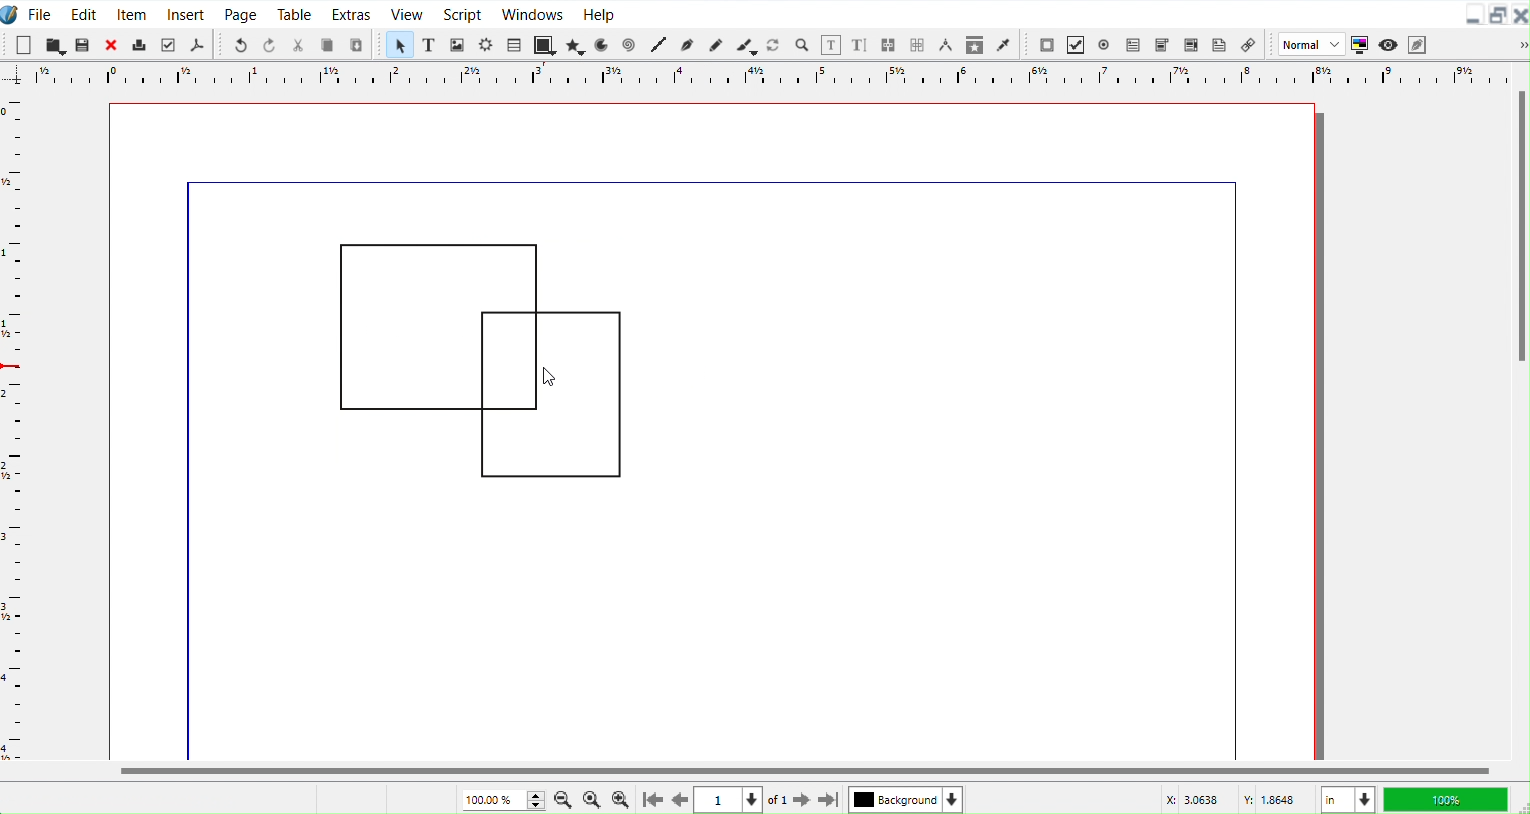 The width and height of the screenshot is (1530, 814). Describe the element at coordinates (352, 13) in the screenshot. I see `Extras` at that location.